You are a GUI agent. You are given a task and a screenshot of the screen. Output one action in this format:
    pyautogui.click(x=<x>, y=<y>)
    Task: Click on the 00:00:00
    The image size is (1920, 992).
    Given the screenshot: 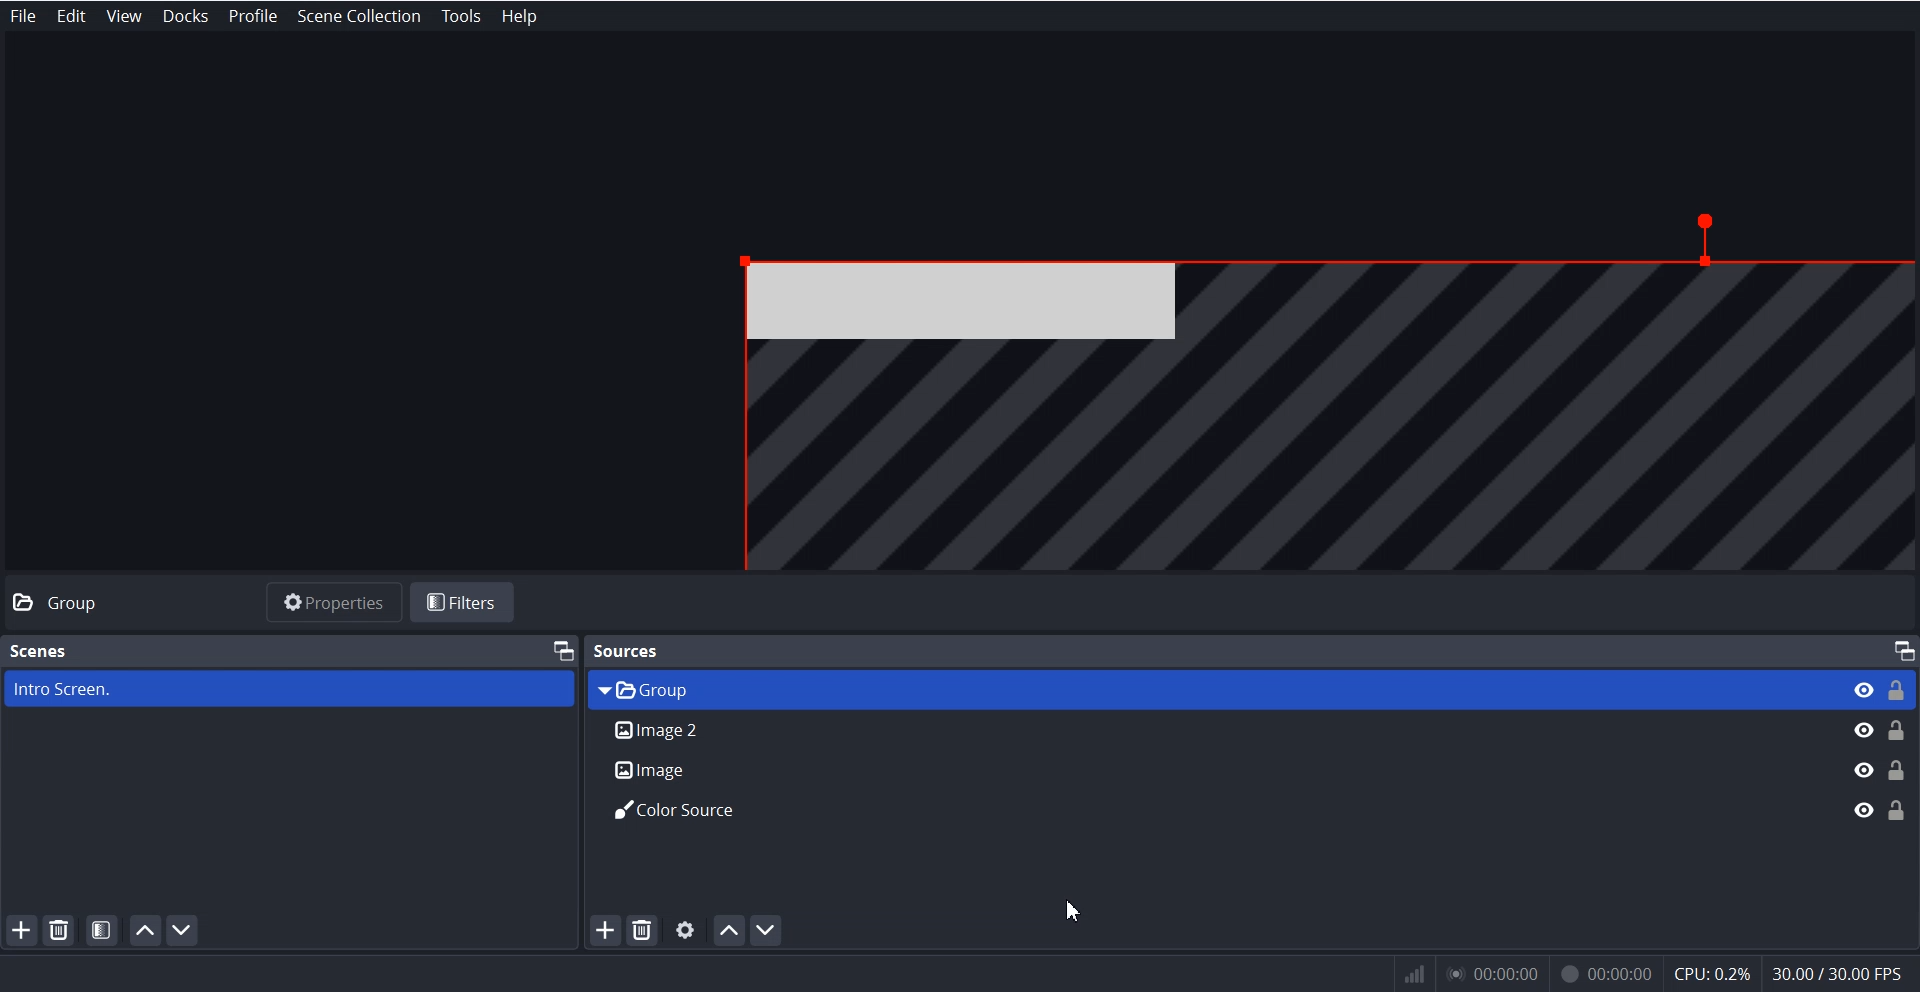 What is the action you would take?
    pyautogui.click(x=1496, y=974)
    